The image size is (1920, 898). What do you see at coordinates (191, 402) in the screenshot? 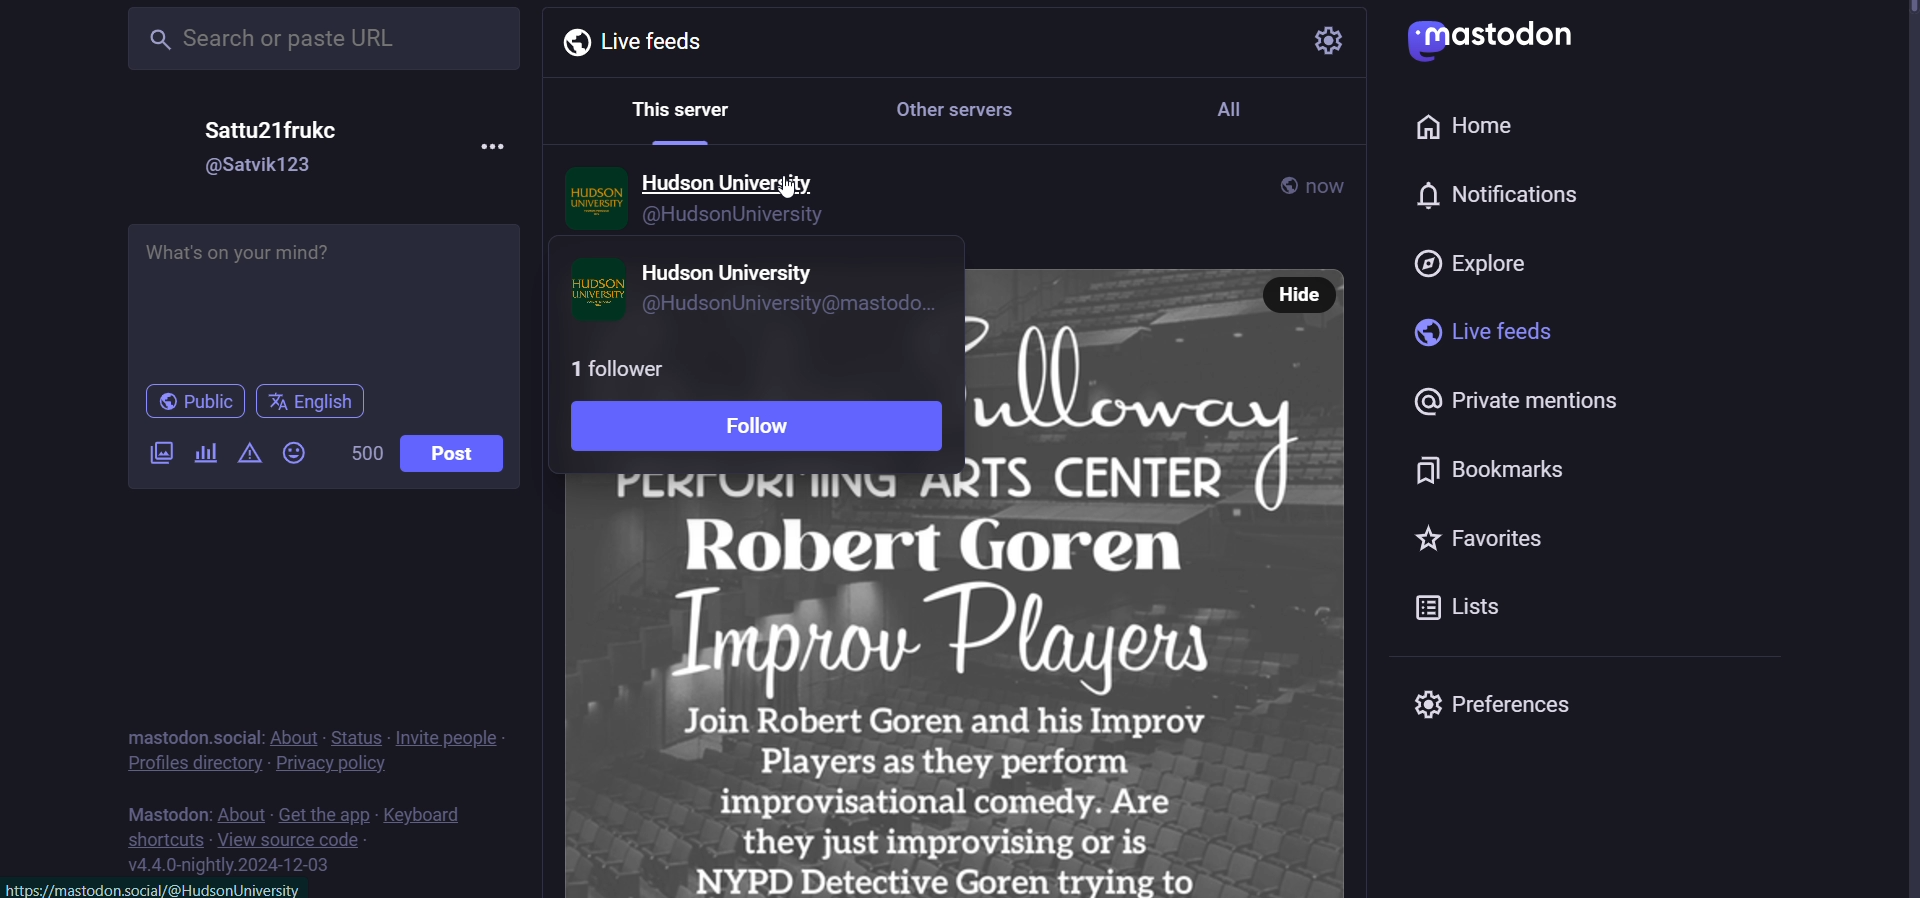
I see `public` at bounding box center [191, 402].